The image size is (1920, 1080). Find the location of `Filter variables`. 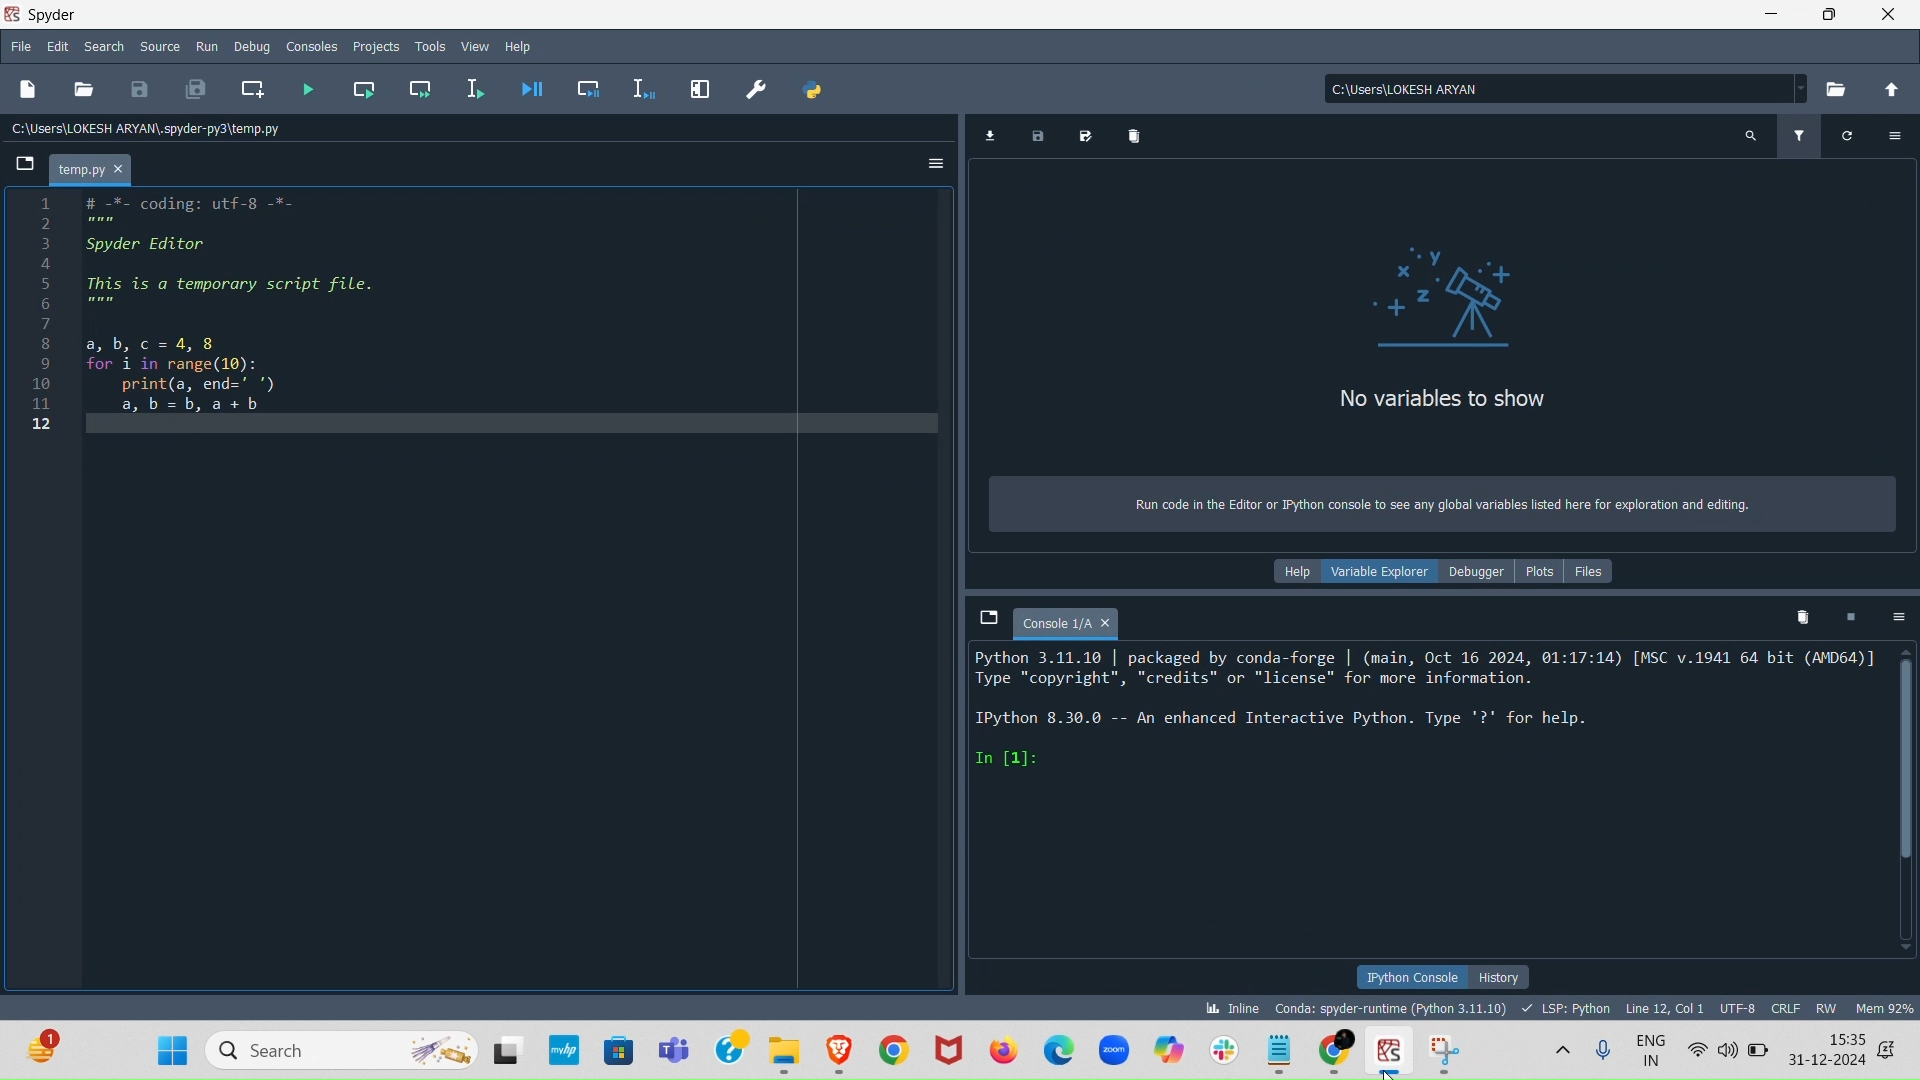

Filter variables is located at coordinates (1799, 132).